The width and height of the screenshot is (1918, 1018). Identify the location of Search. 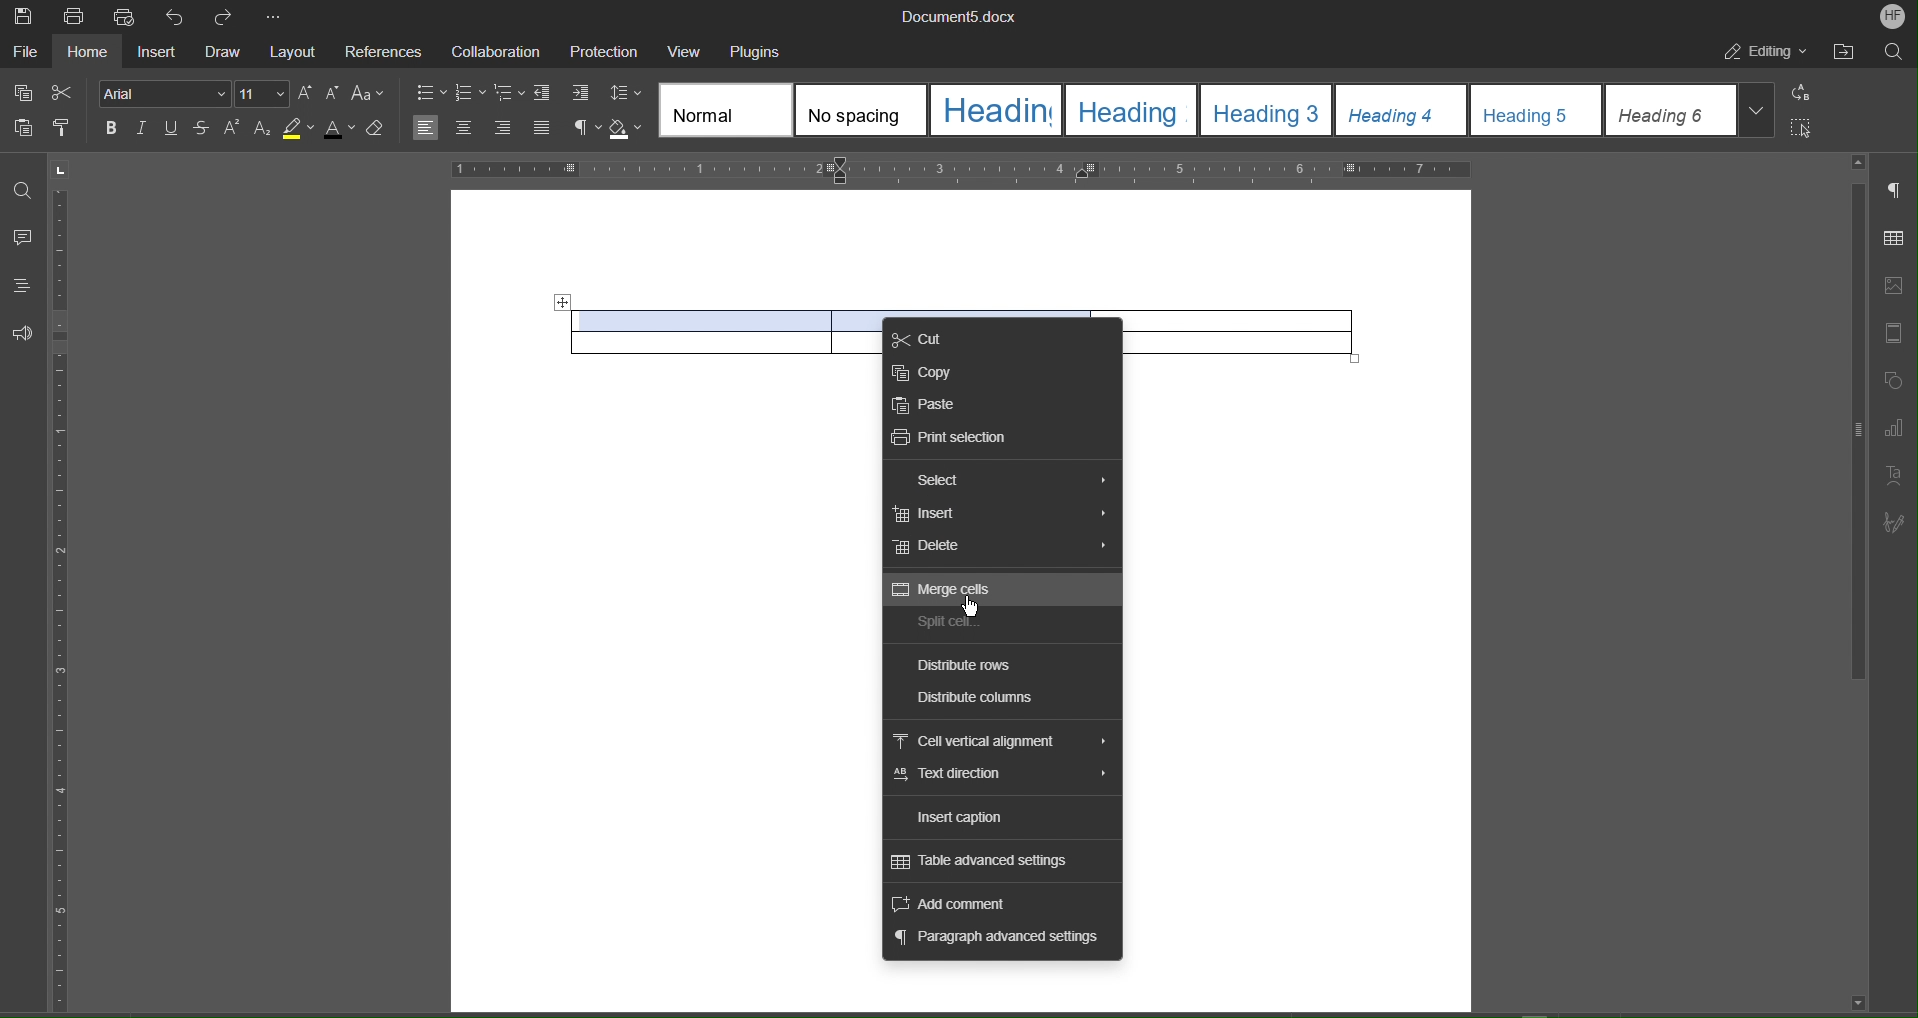
(1895, 54).